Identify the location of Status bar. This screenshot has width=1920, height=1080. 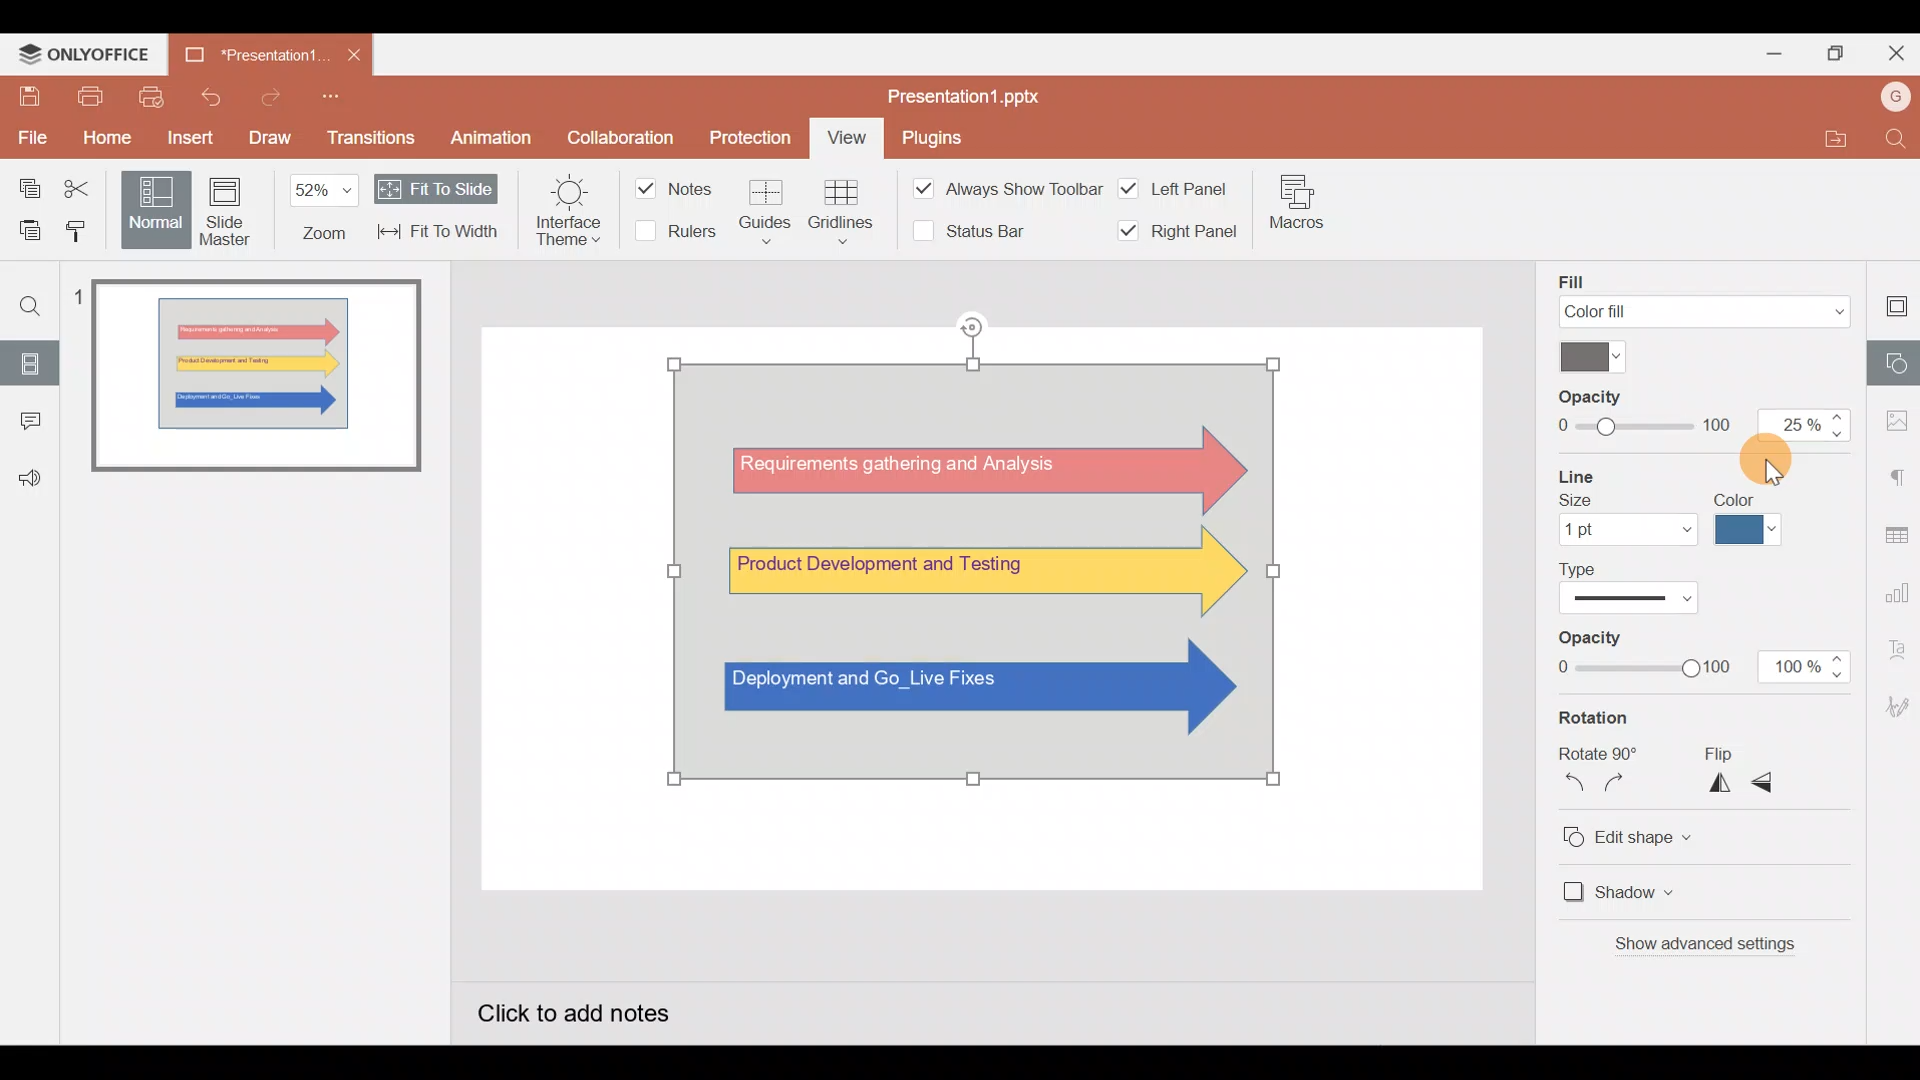
(961, 234).